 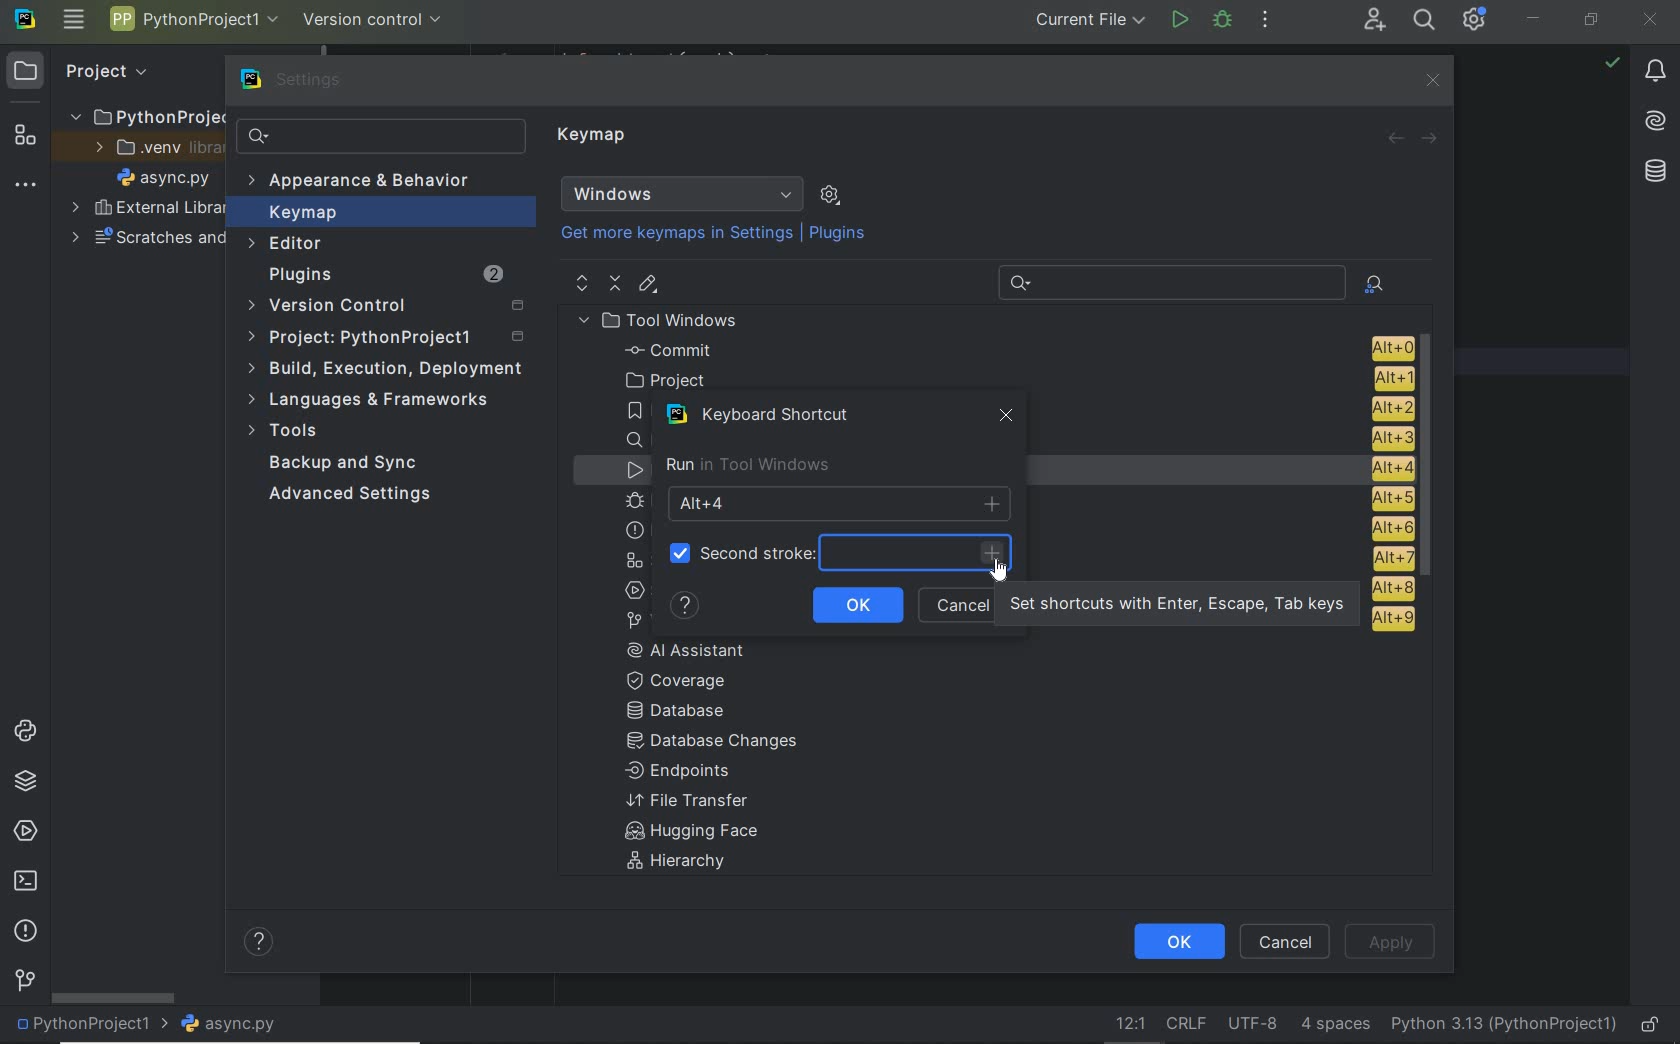 What do you see at coordinates (1475, 20) in the screenshot?
I see `IDE and Project Settings` at bounding box center [1475, 20].